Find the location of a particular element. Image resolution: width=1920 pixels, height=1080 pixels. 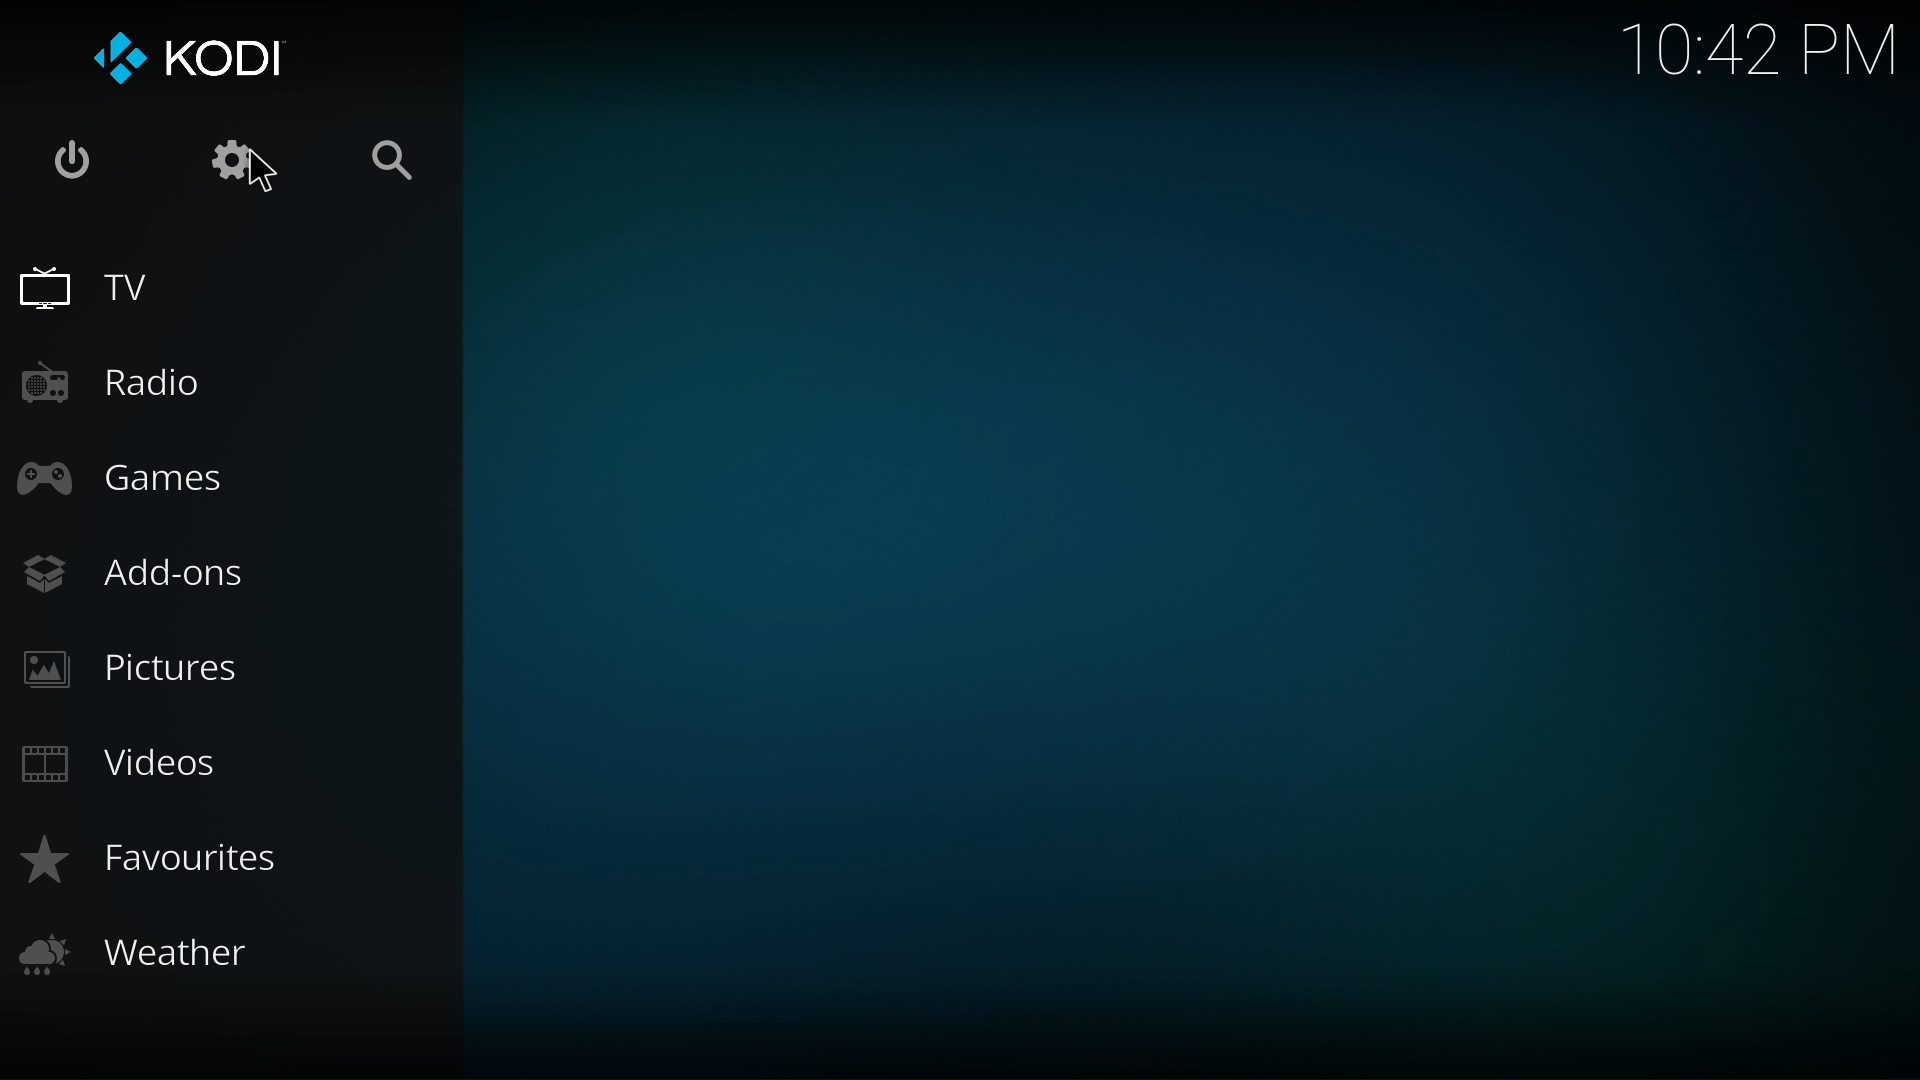

setting is located at coordinates (239, 167).